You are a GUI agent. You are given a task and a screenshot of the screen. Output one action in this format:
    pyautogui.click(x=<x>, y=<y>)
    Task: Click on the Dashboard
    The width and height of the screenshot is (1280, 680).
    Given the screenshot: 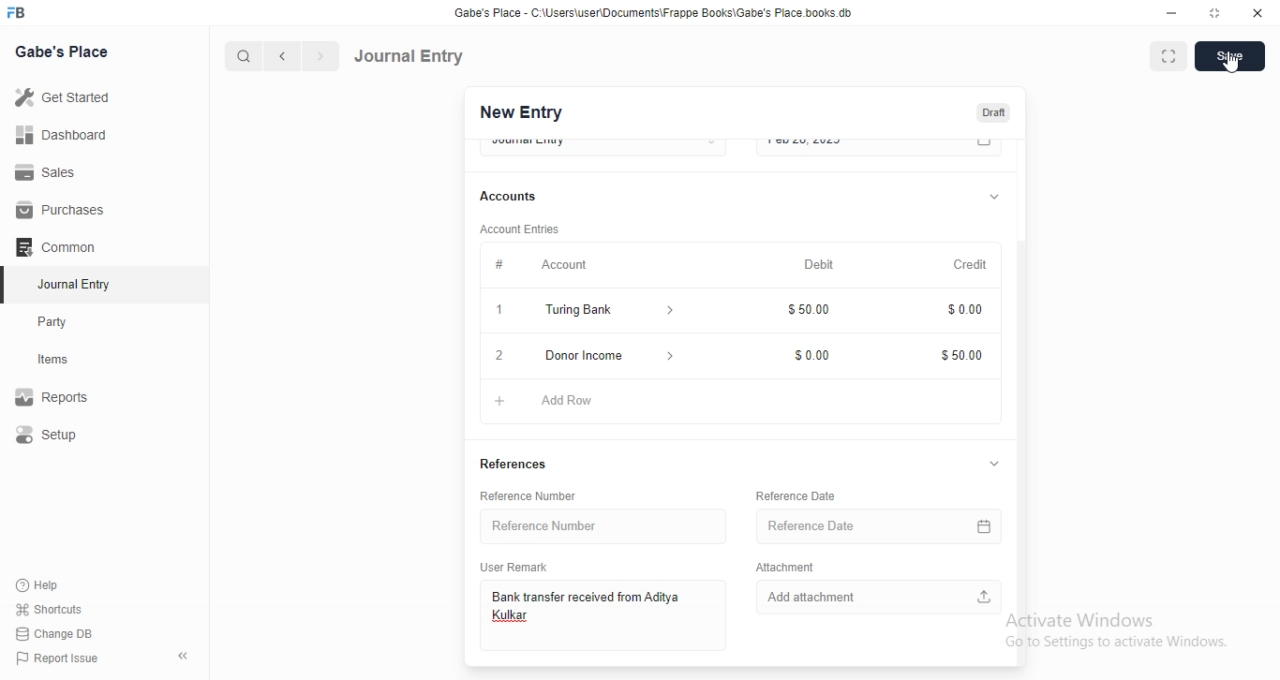 What is the action you would take?
    pyautogui.click(x=66, y=134)
    